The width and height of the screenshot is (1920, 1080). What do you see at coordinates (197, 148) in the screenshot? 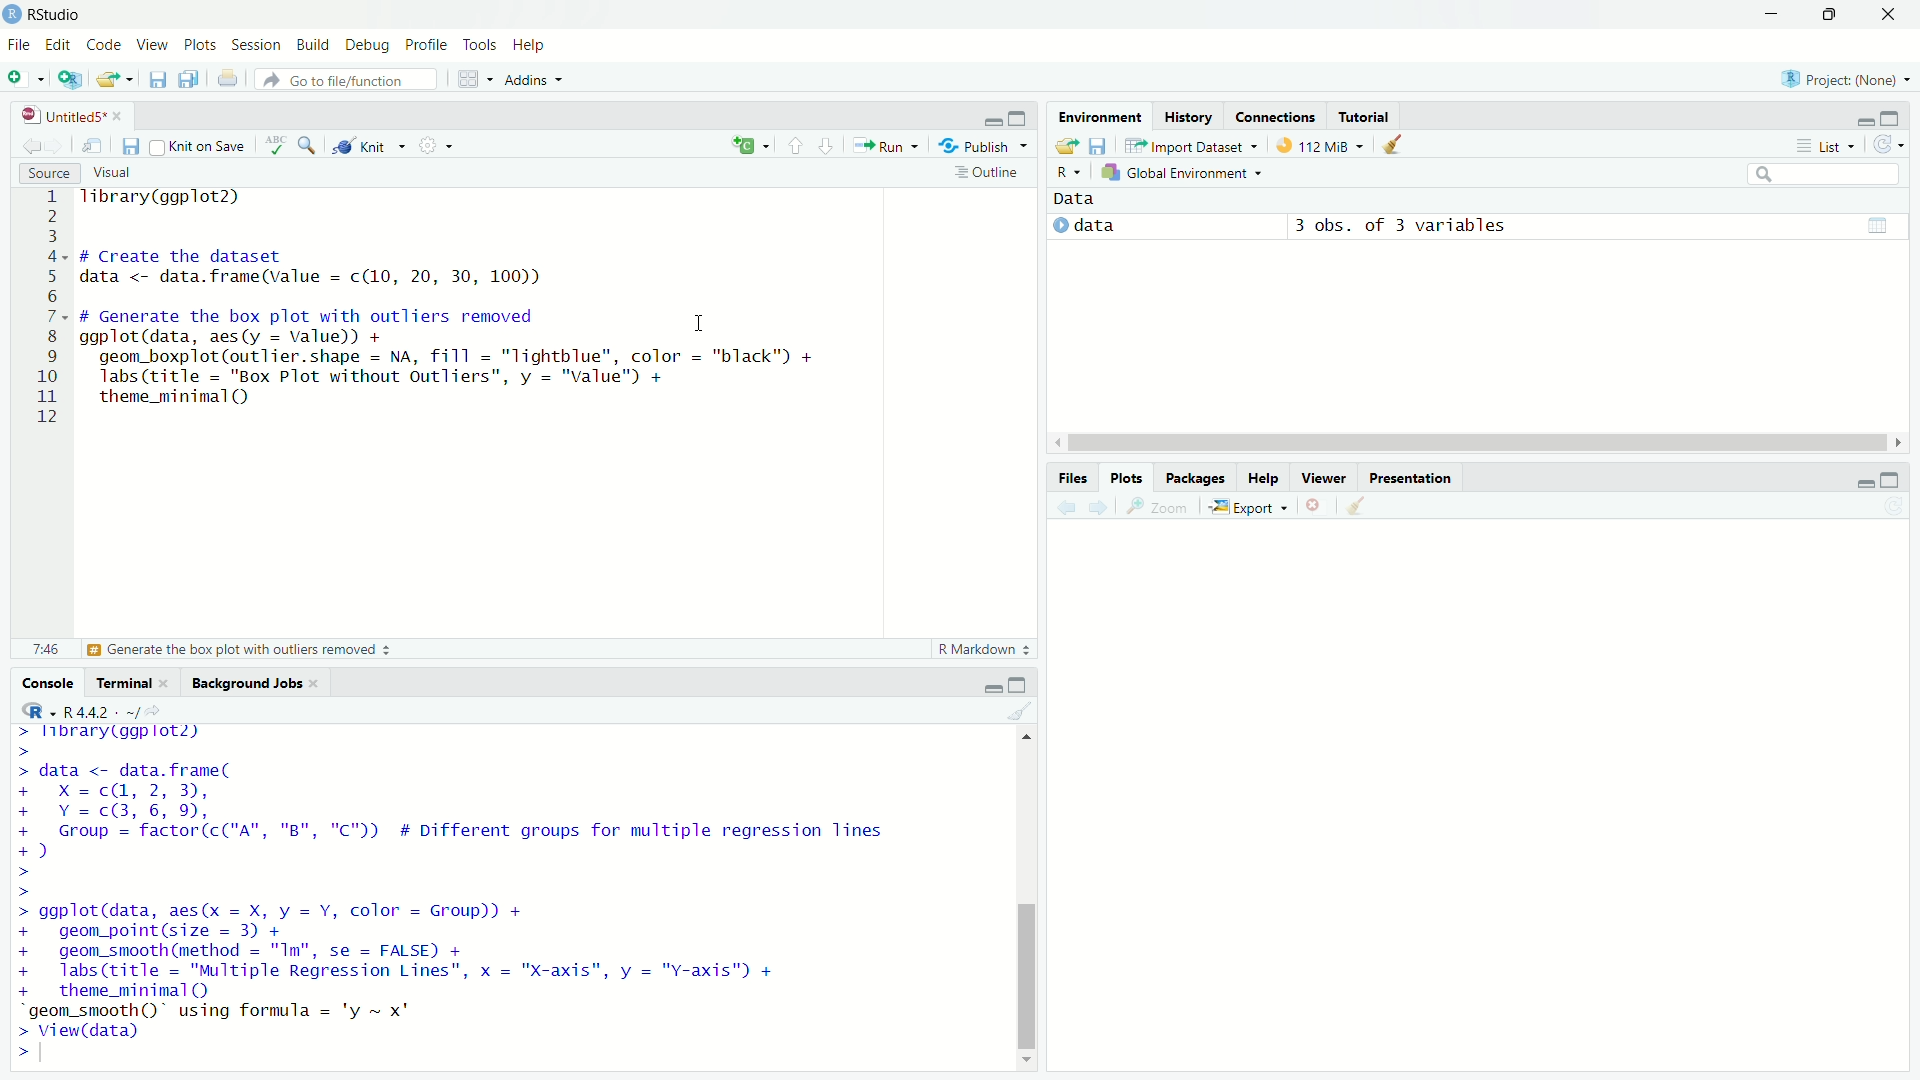
I see `Knit on Save` at bounding box center [197, 148].